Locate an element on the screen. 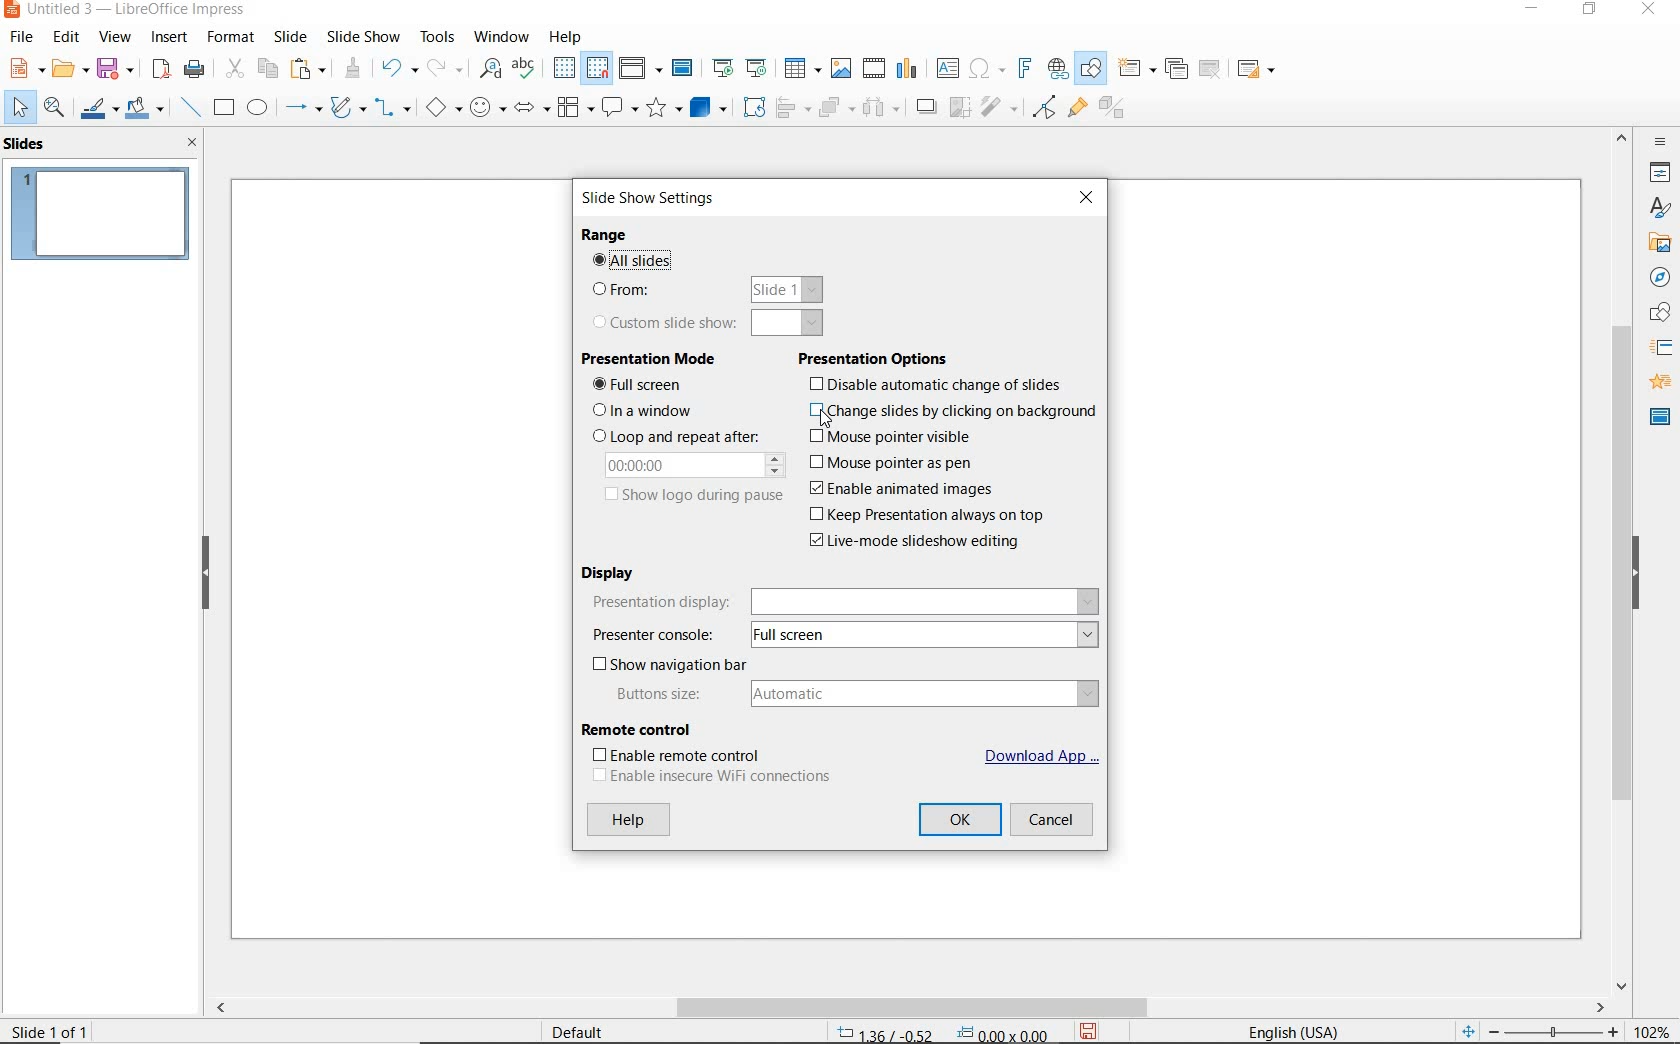  FIND AND REPLACE is located at coordinates (490, 70).